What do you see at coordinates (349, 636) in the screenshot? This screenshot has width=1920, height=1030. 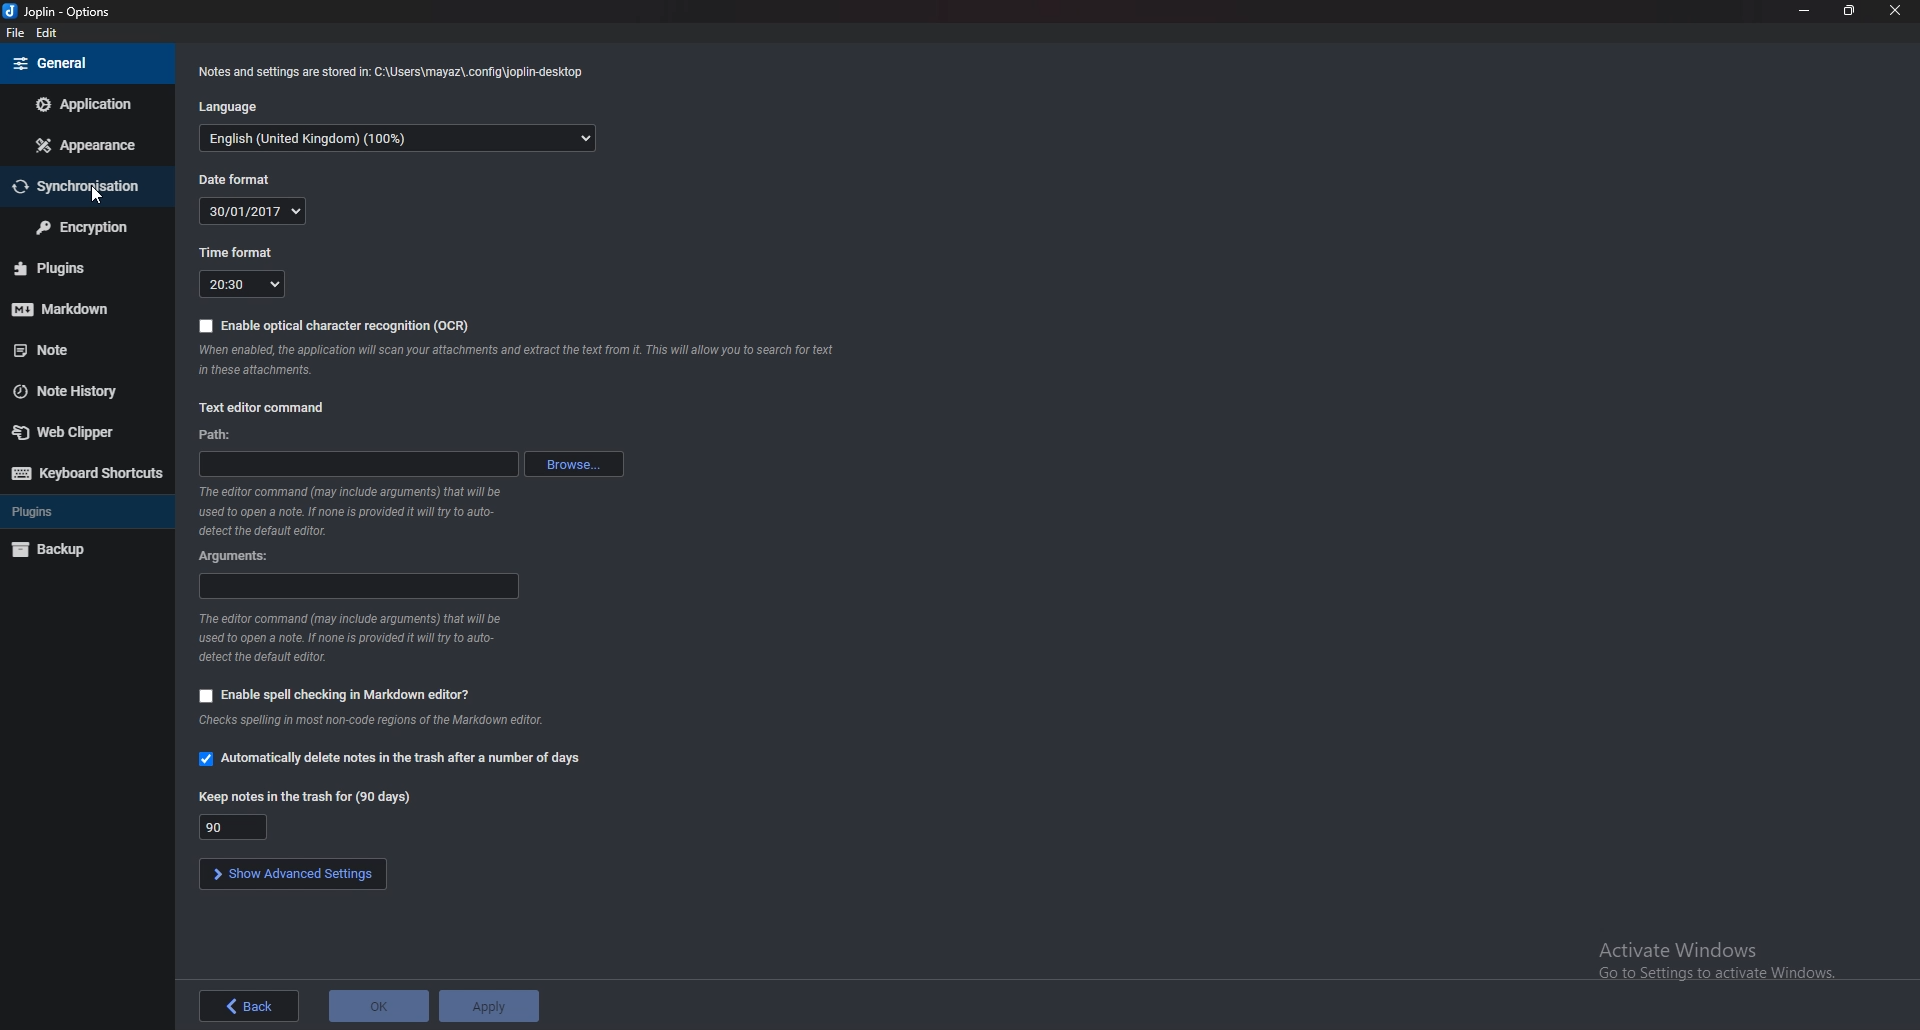 I see `info` at bounding box center [349, 636].